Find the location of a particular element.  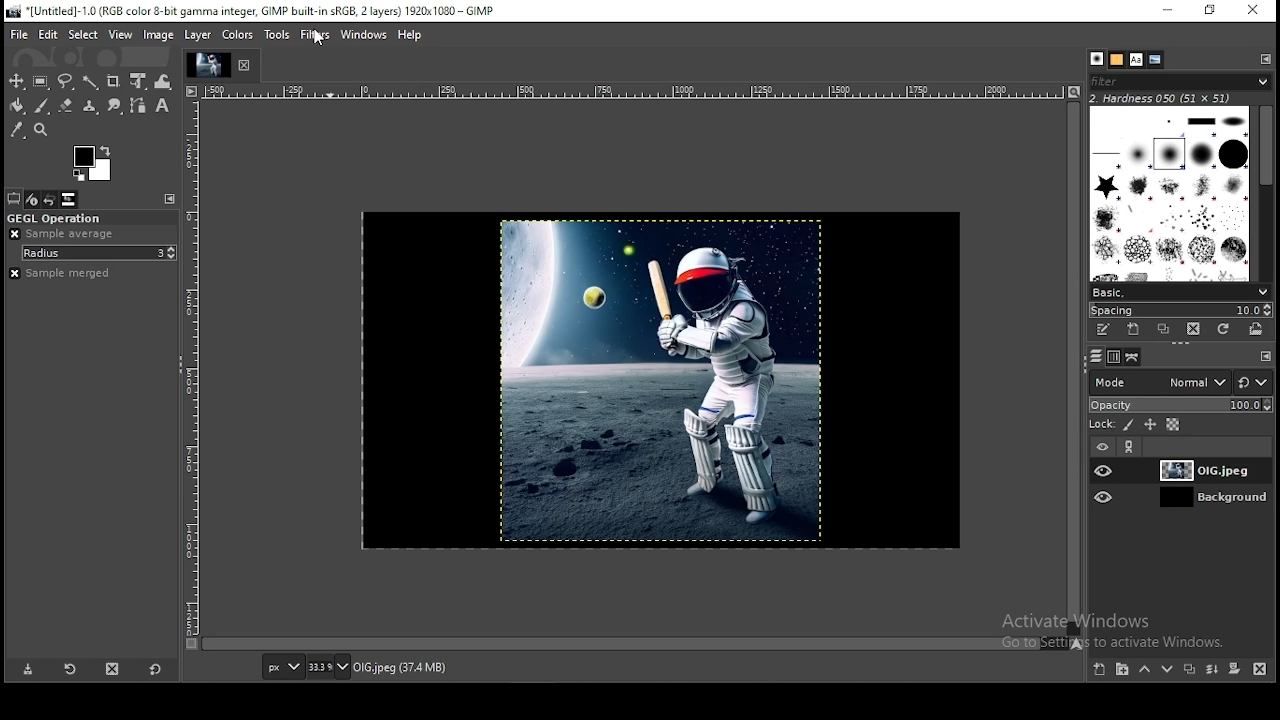

tool option is located at coordinates (14, 199).